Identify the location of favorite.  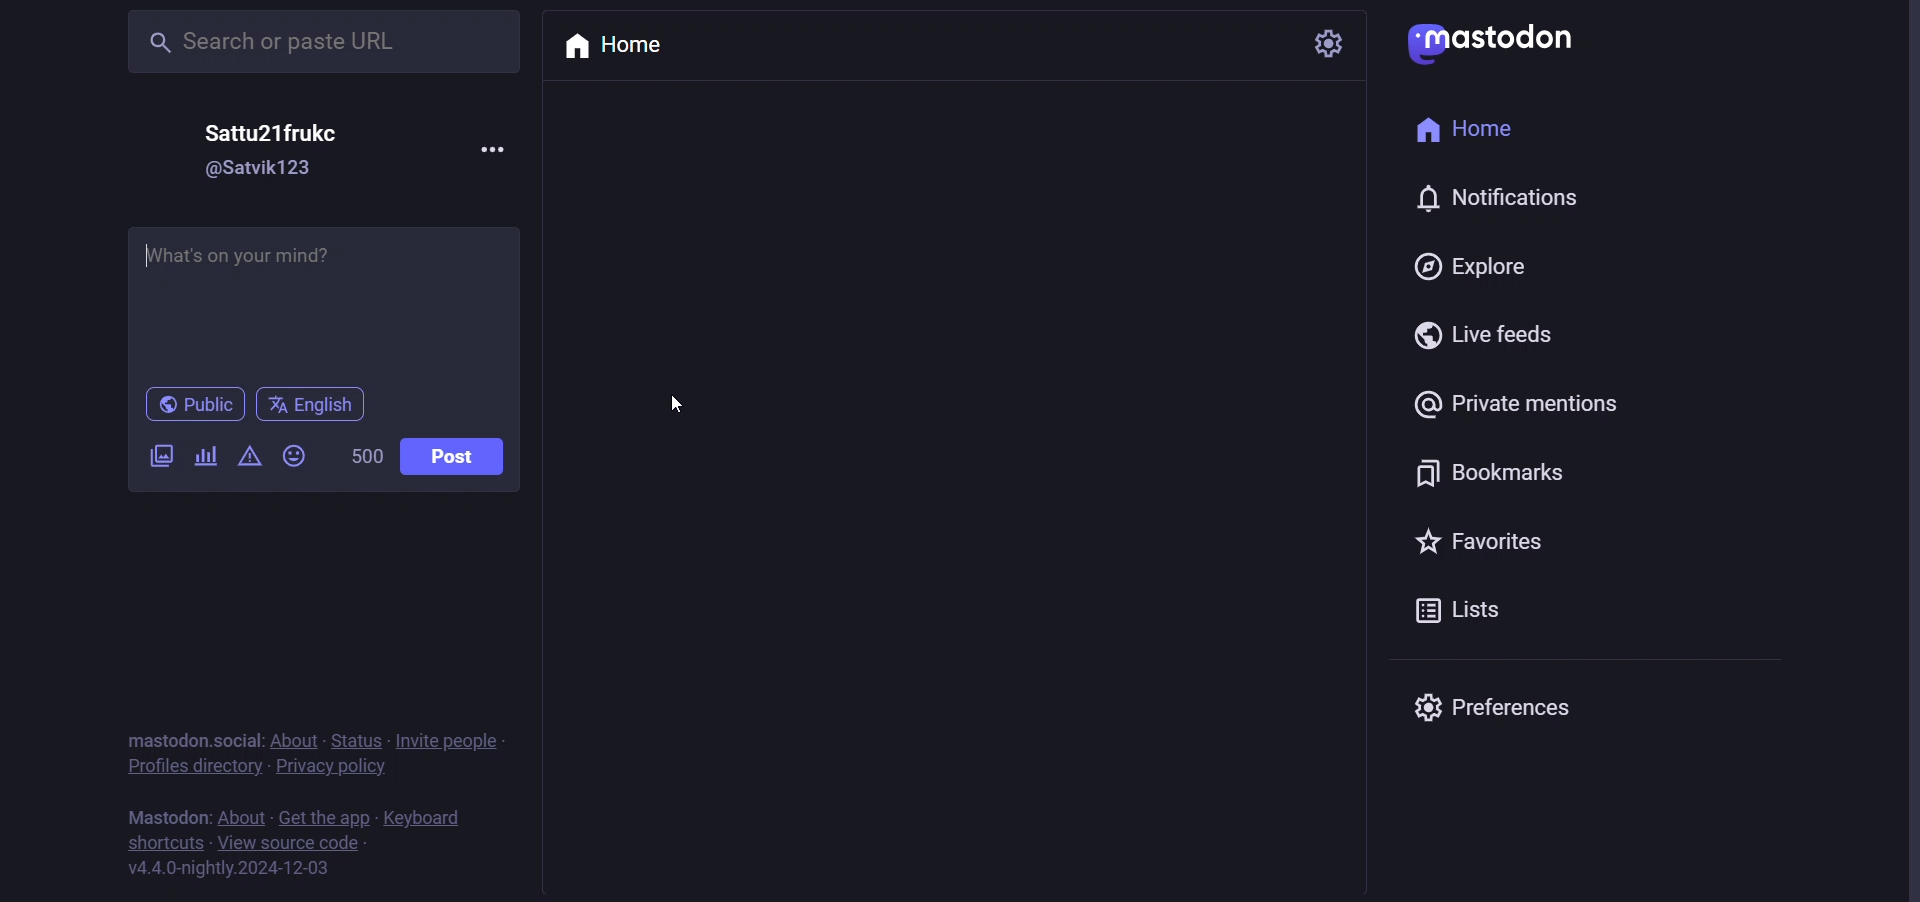
(1474, 542).